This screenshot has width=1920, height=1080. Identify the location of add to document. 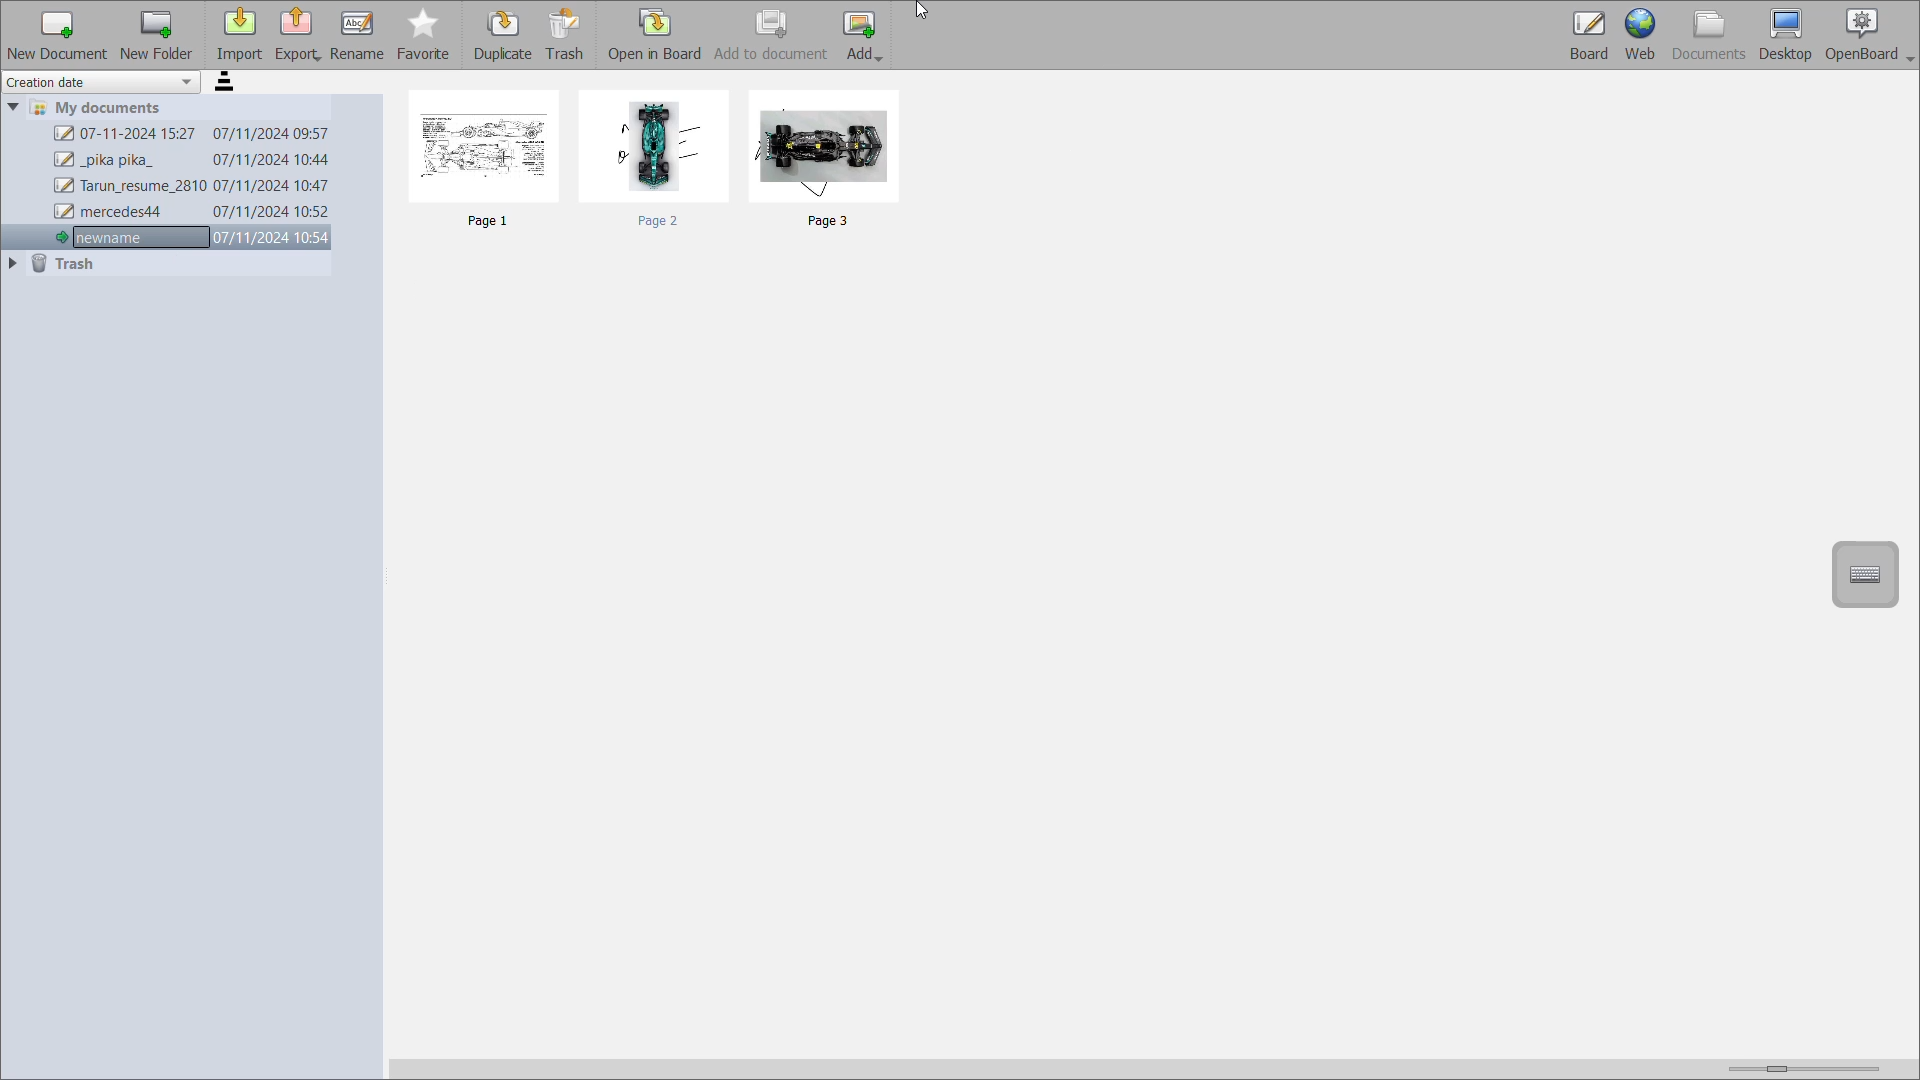
(773, 35).